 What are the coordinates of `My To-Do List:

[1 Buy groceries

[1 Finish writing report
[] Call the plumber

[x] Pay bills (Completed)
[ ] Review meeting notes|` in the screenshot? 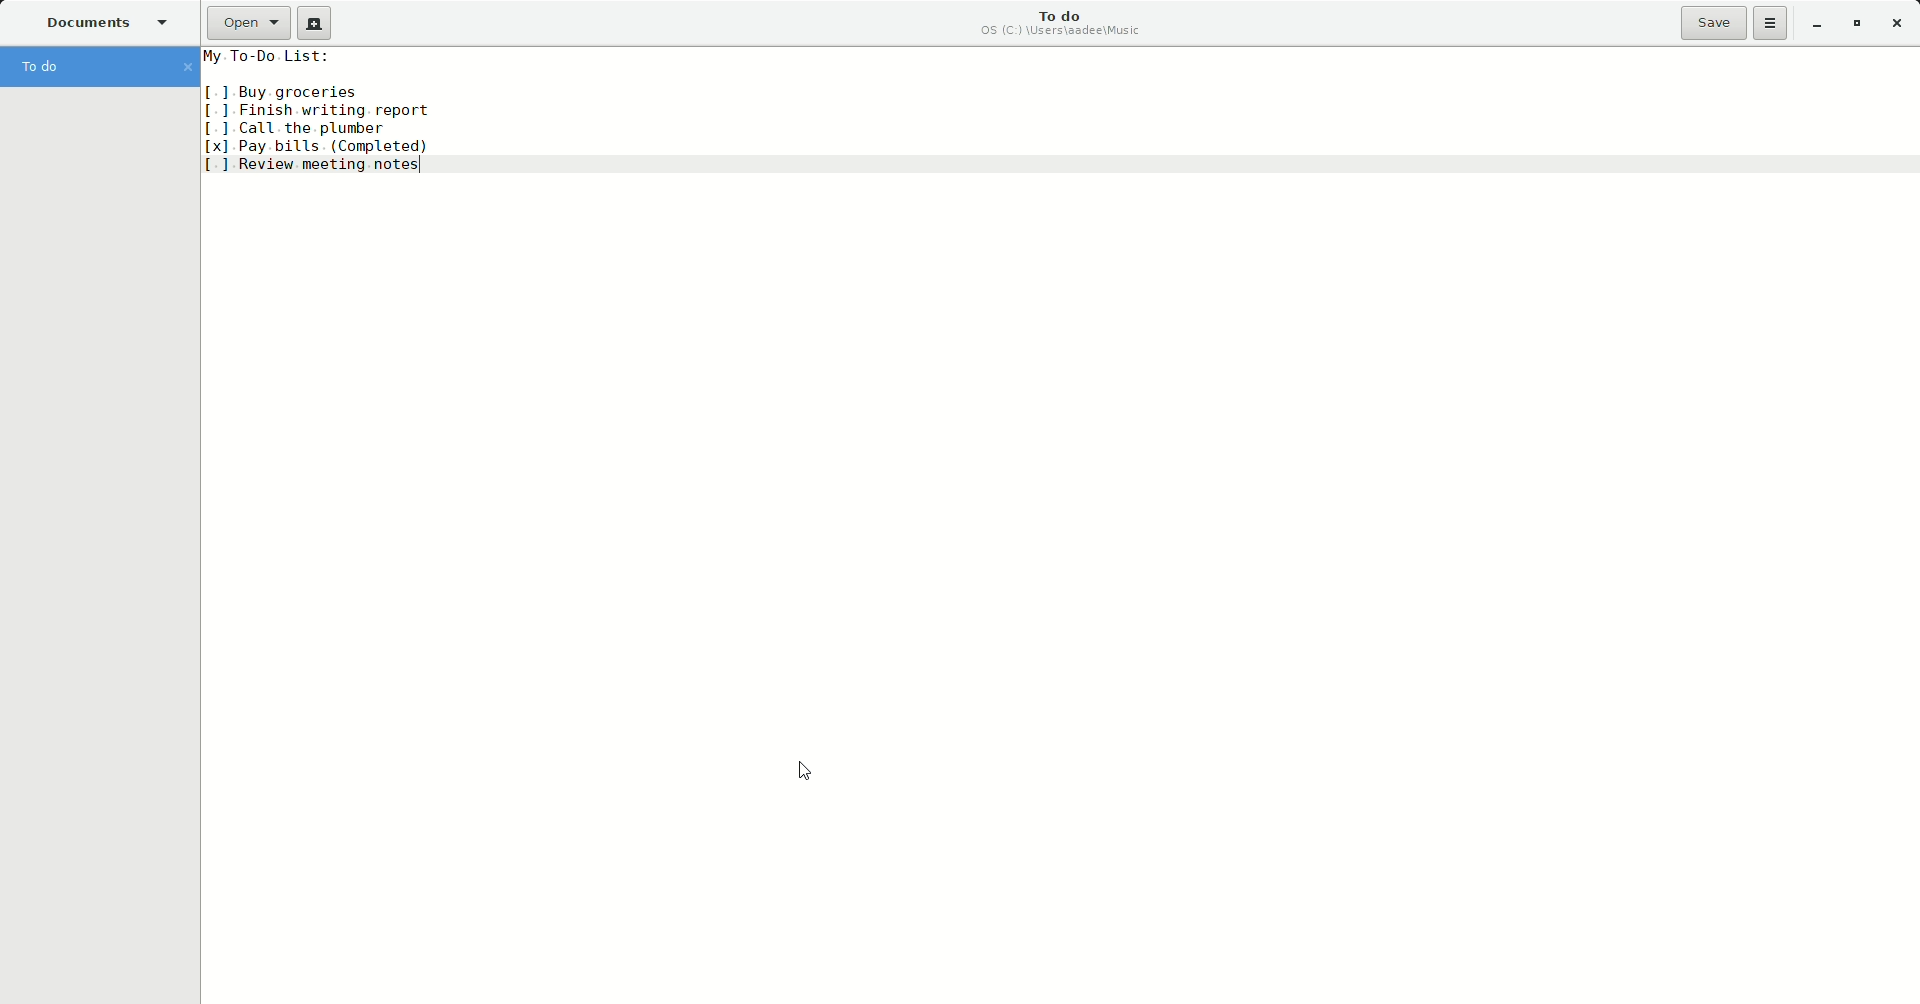 It's located at (1053, 112).